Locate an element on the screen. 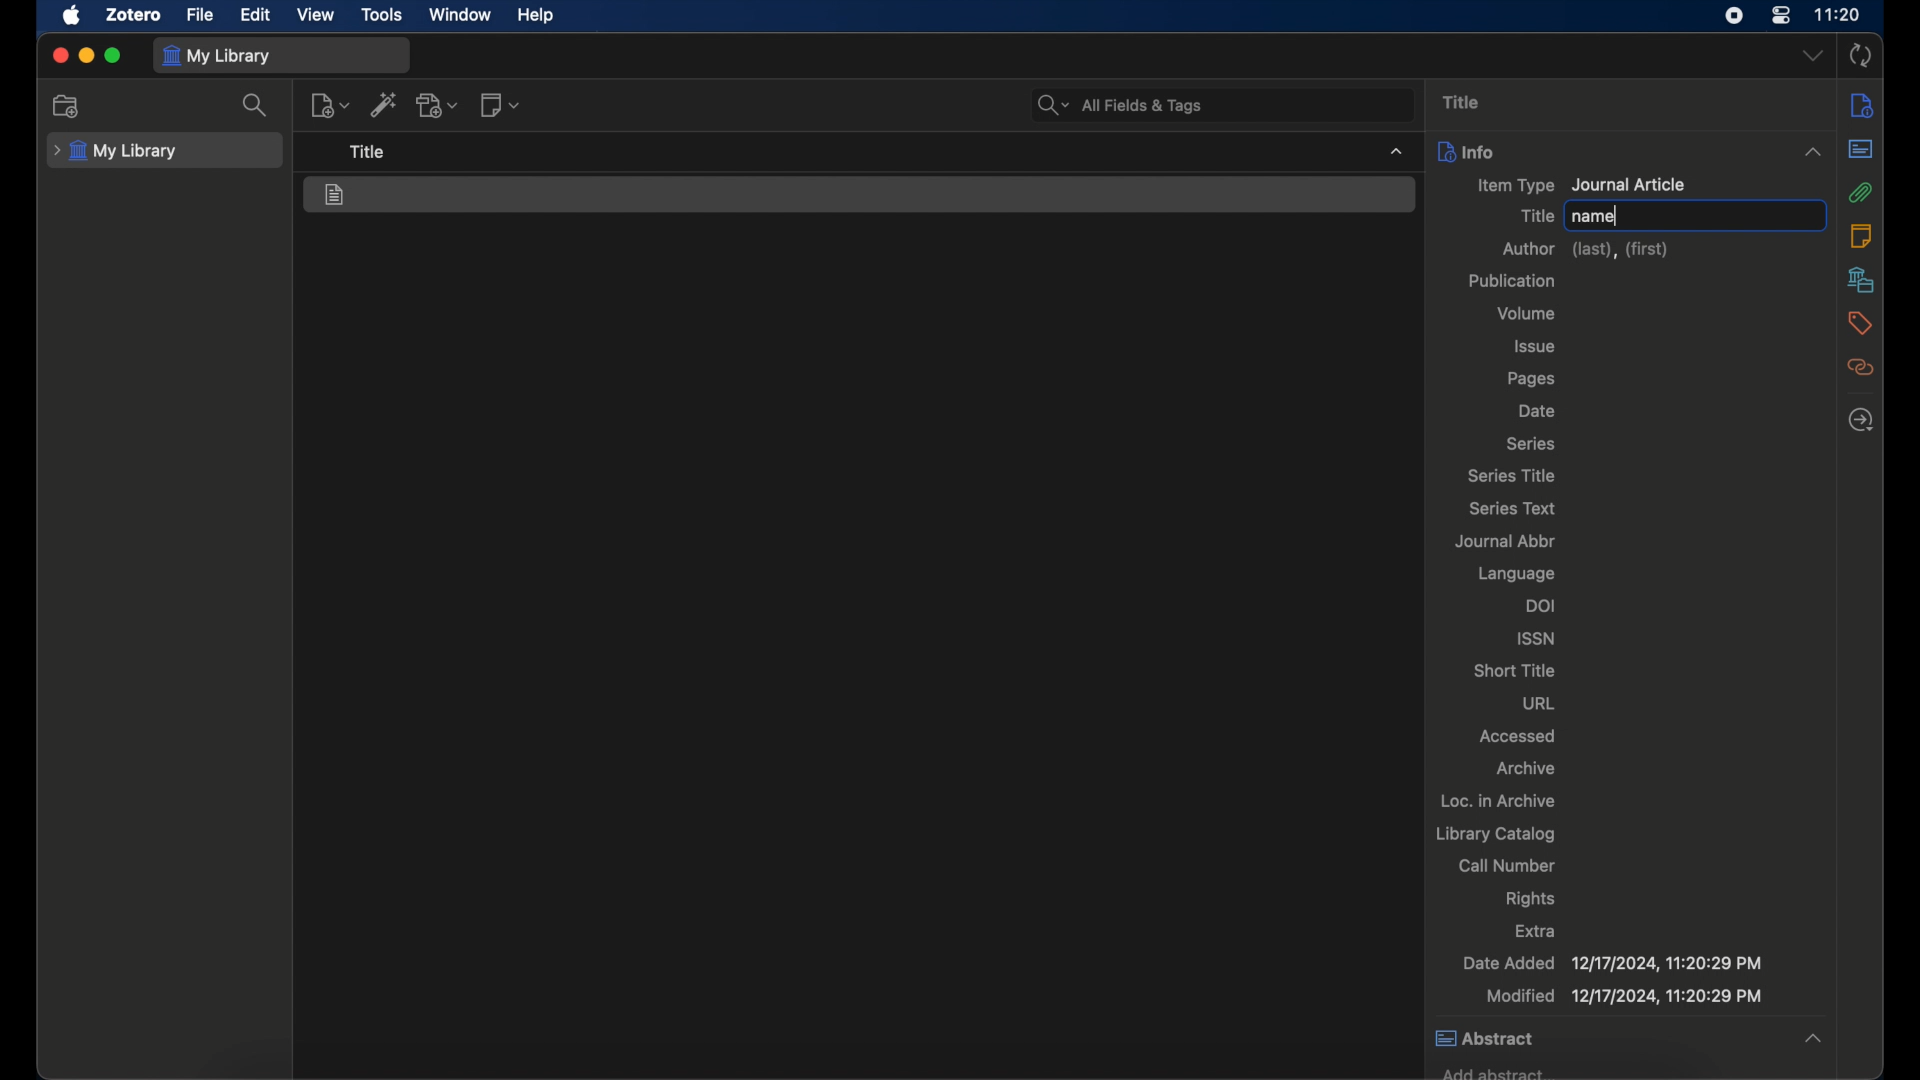 This screenshot has height=1080, width=1920. call number is located at coordinates (1508, 865).